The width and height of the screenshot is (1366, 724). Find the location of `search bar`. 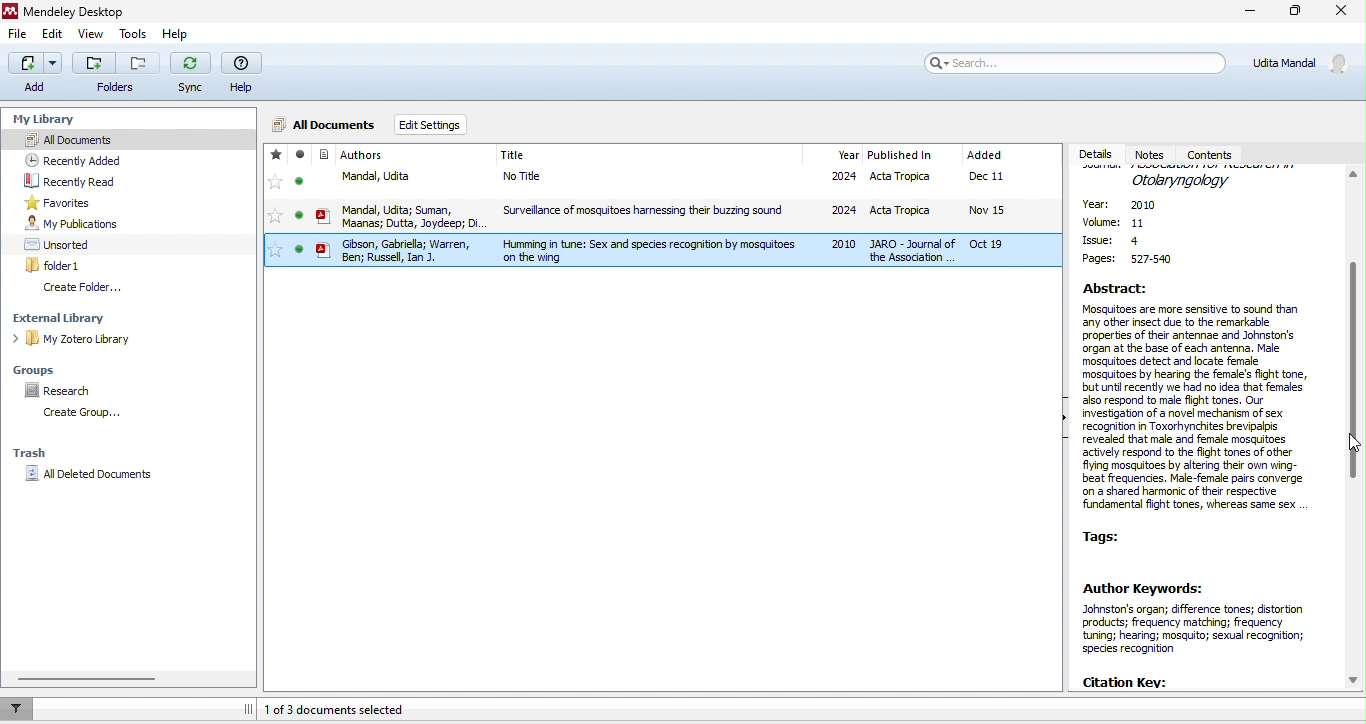

search bar is located at coordinates (1076, 62).